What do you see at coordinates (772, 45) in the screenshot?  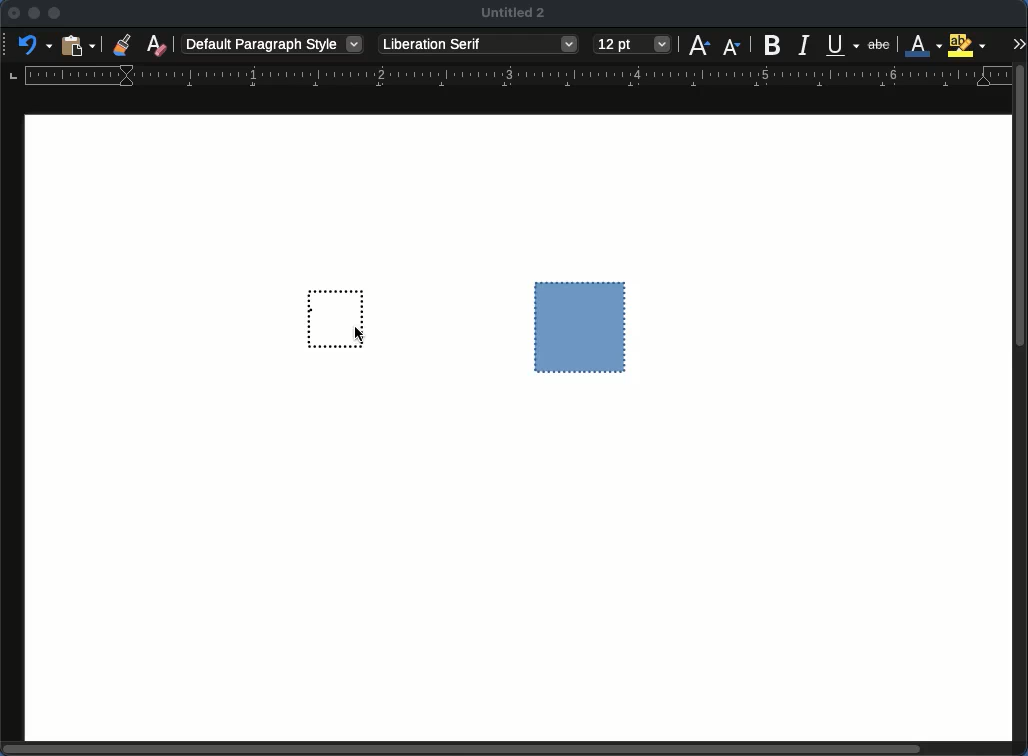 I see `bold` at bounding box center [772, 45].